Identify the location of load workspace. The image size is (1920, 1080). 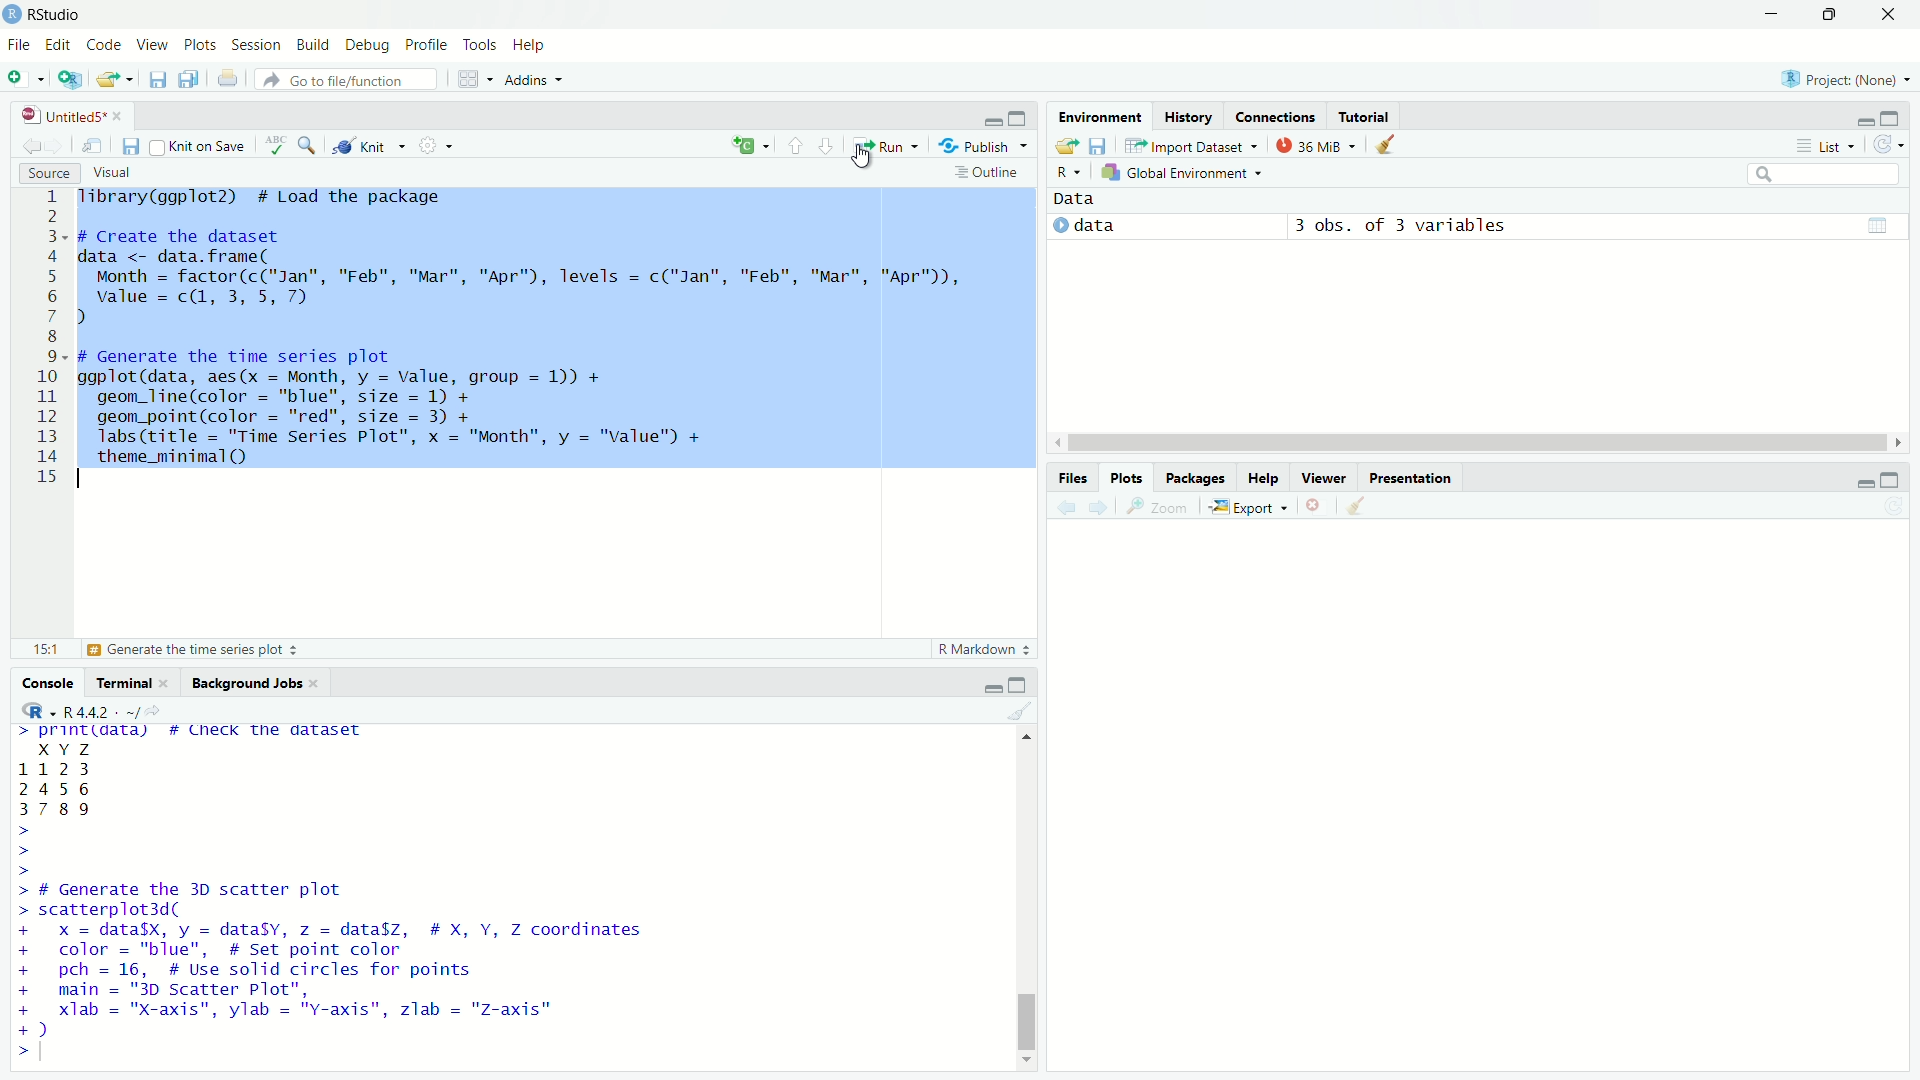
(1066, 147).